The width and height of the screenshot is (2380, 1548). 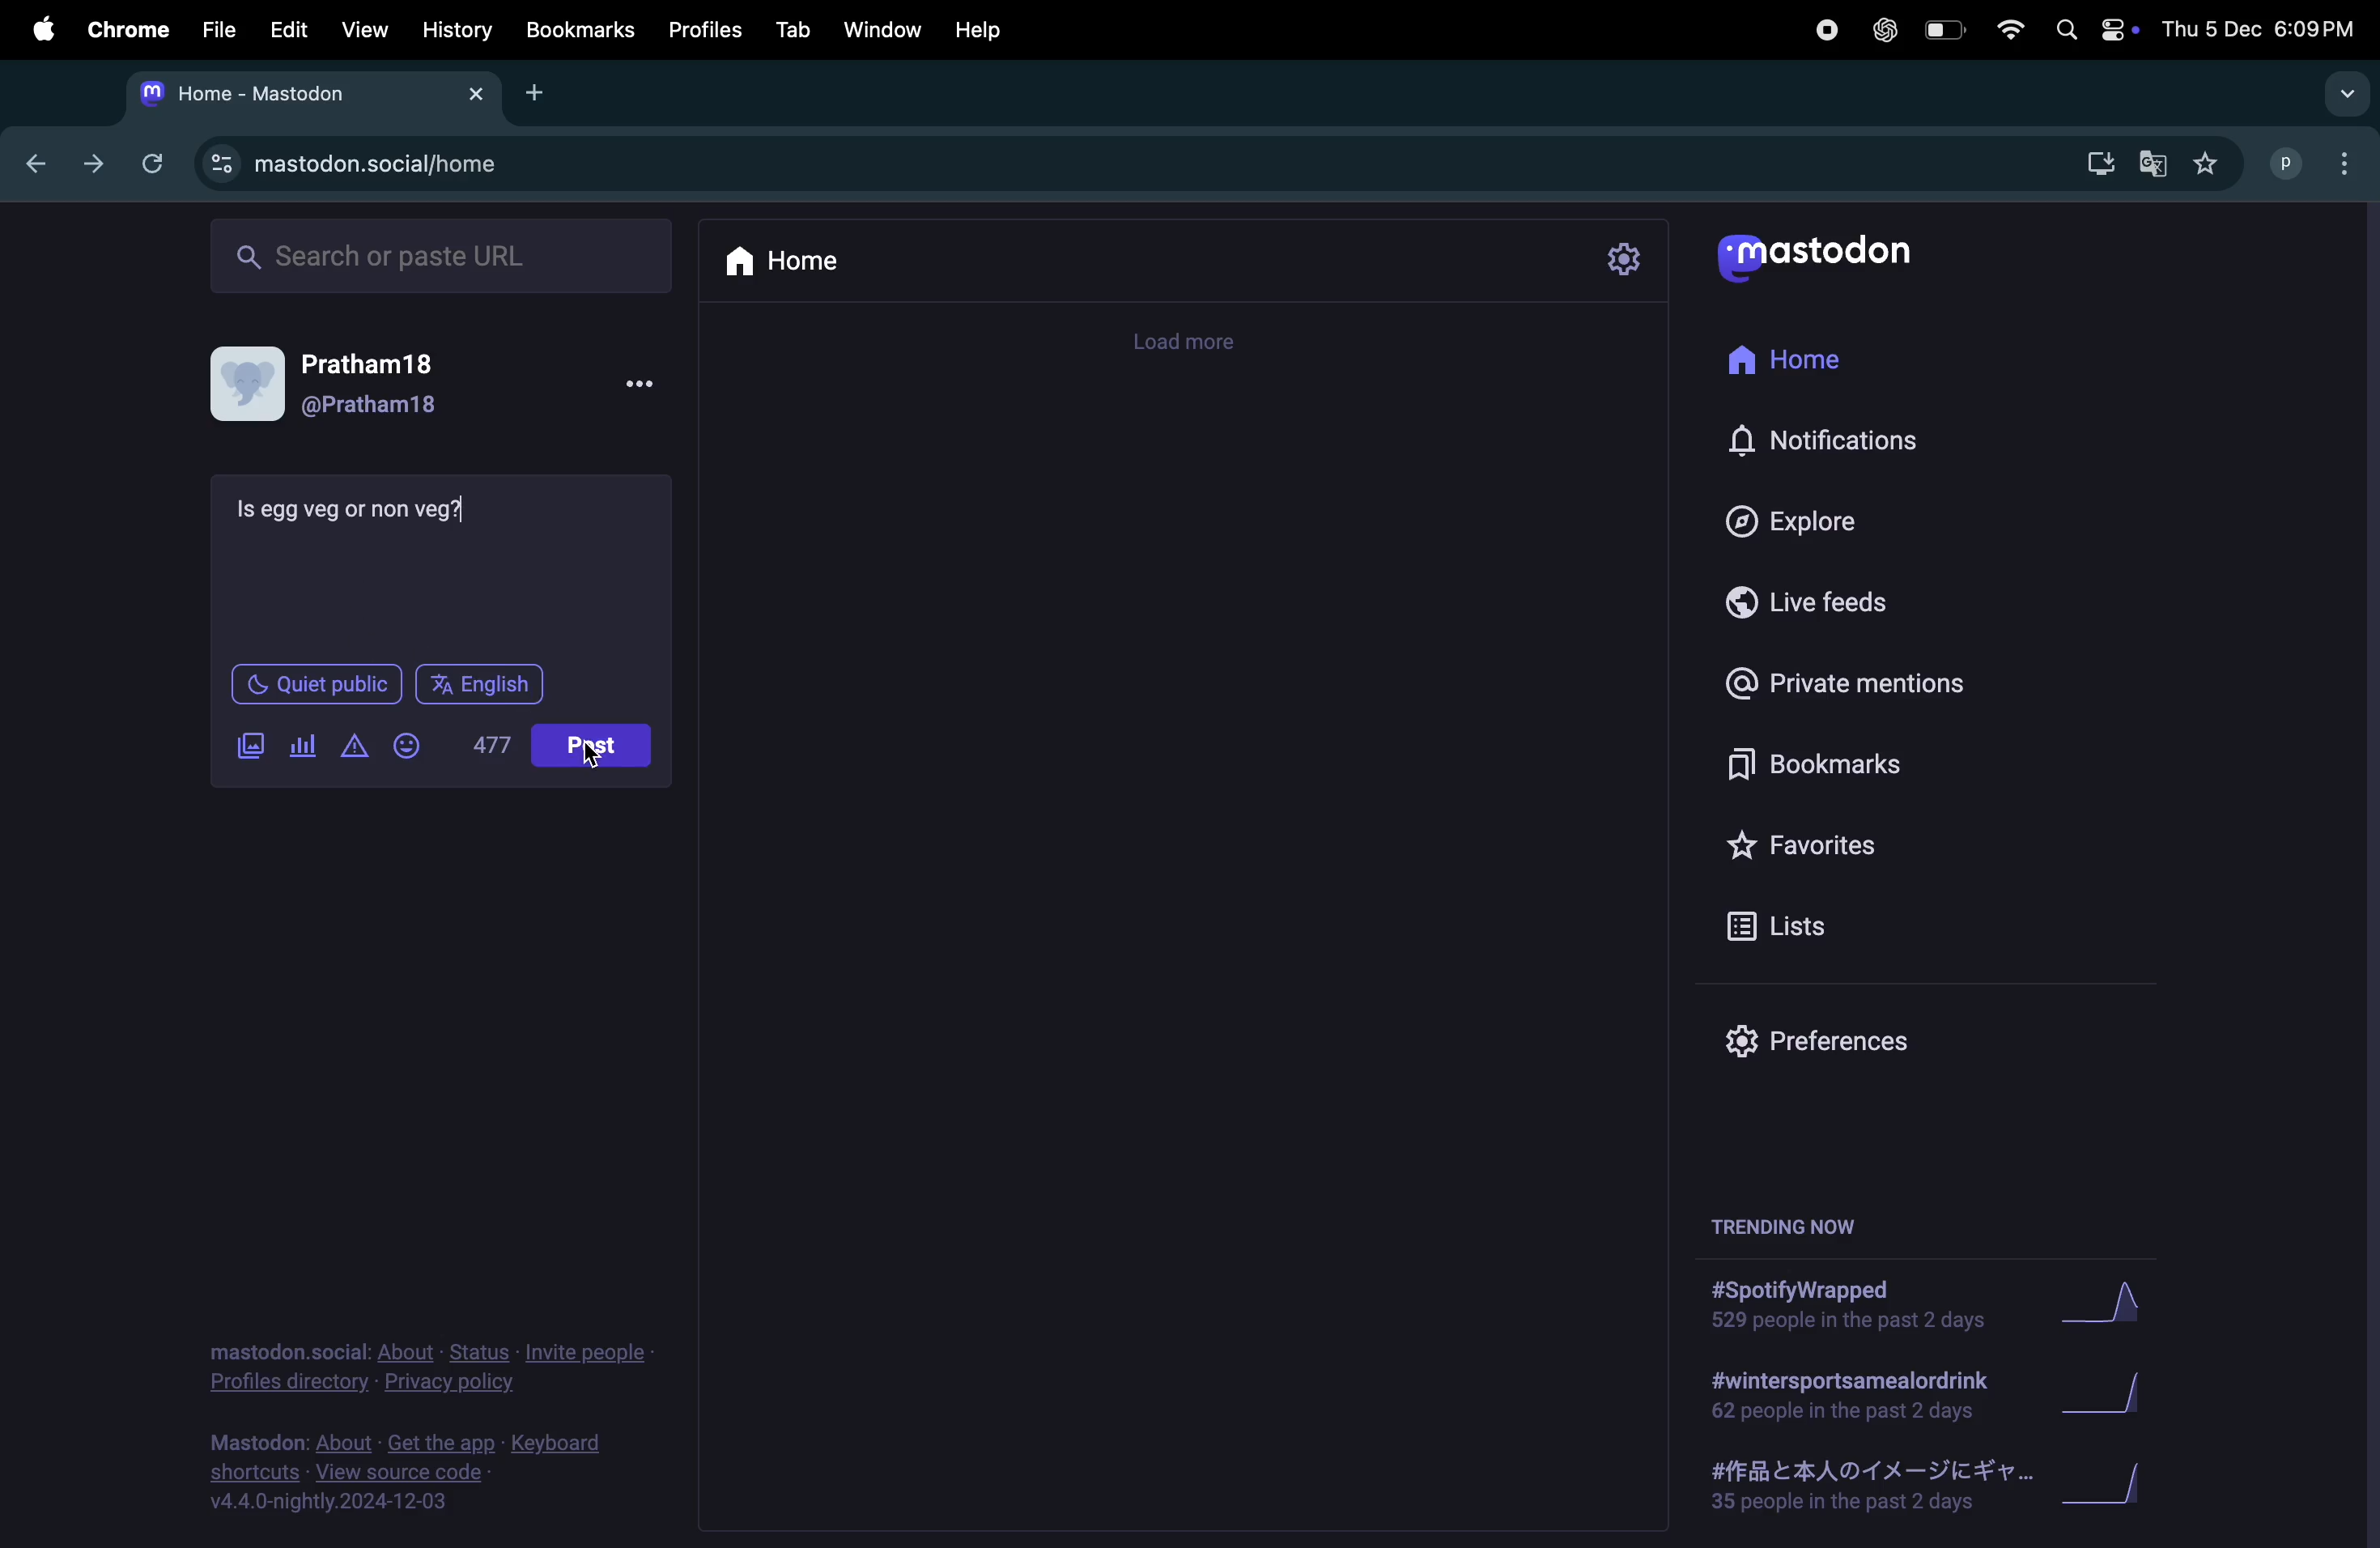 I want to click on download mastodon, so click(x=2096, y=163).